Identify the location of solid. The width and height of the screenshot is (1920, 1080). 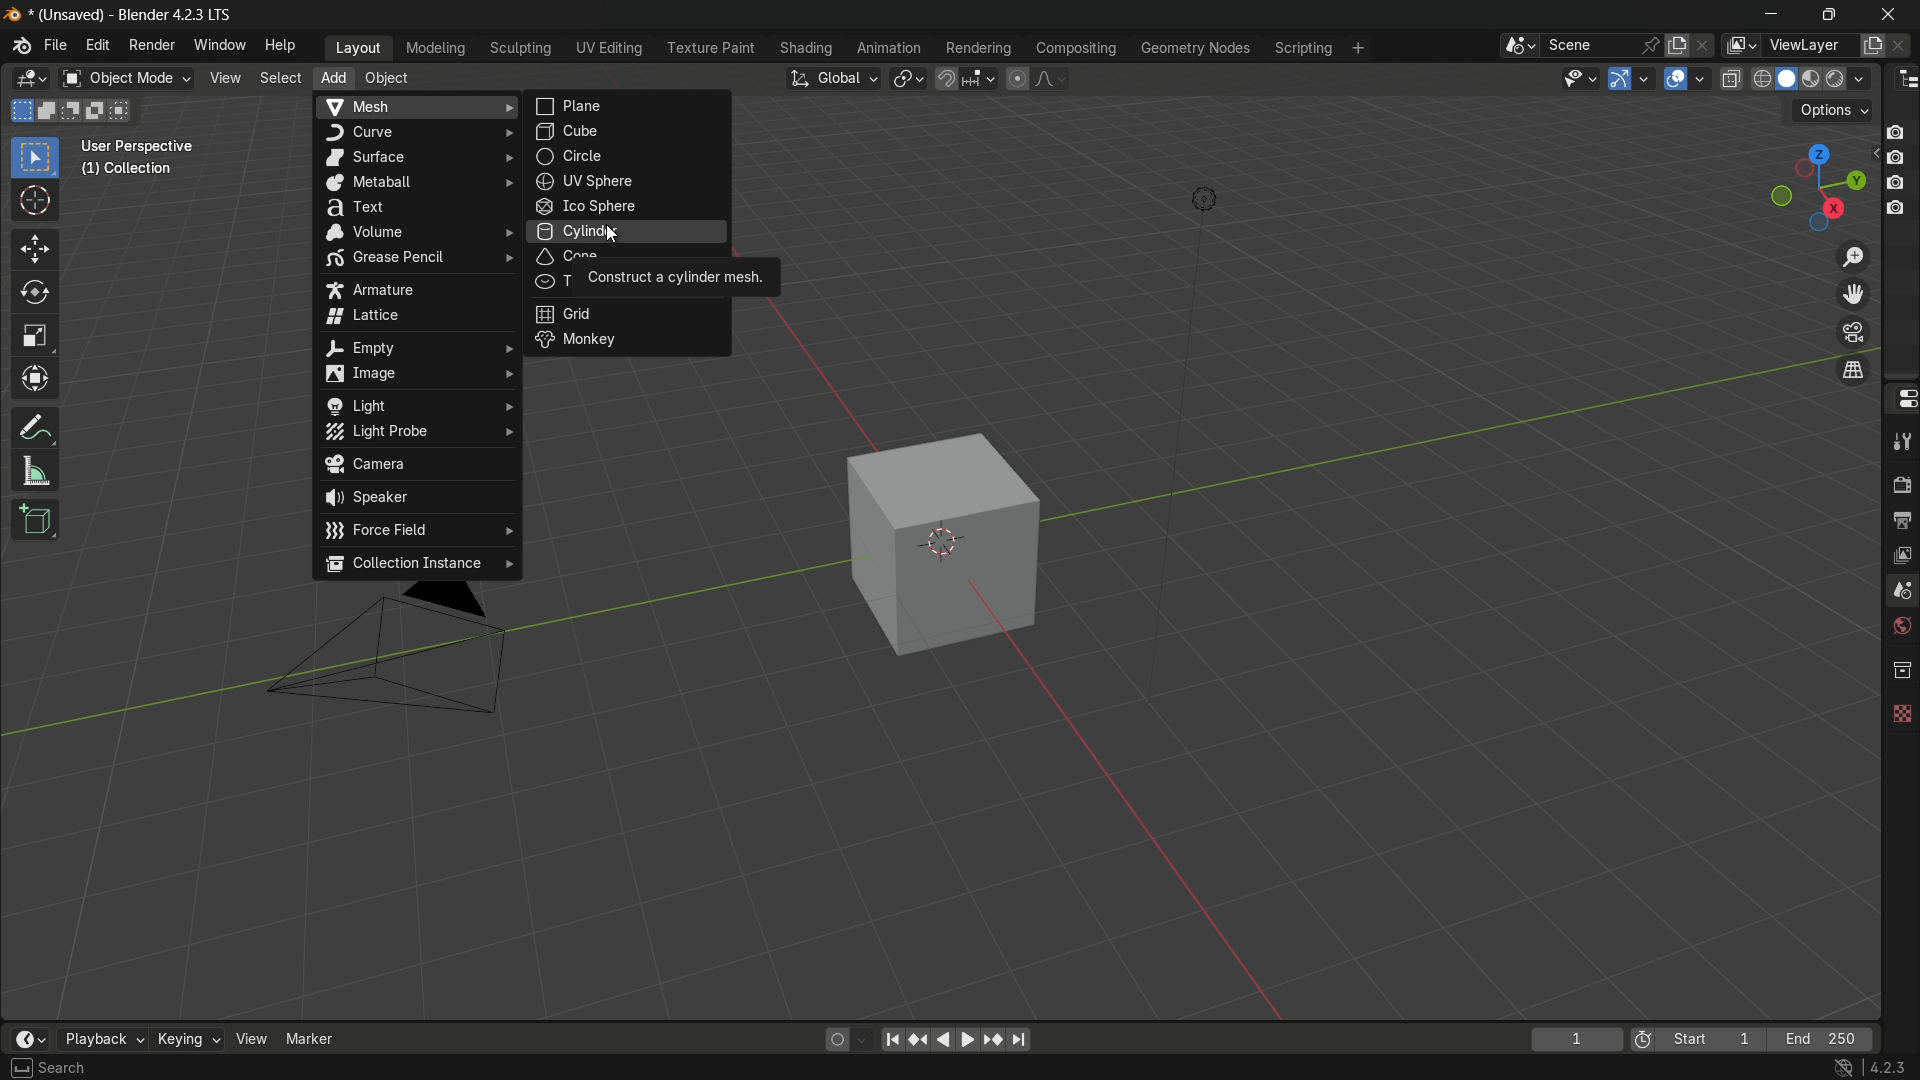
(1788, 80).